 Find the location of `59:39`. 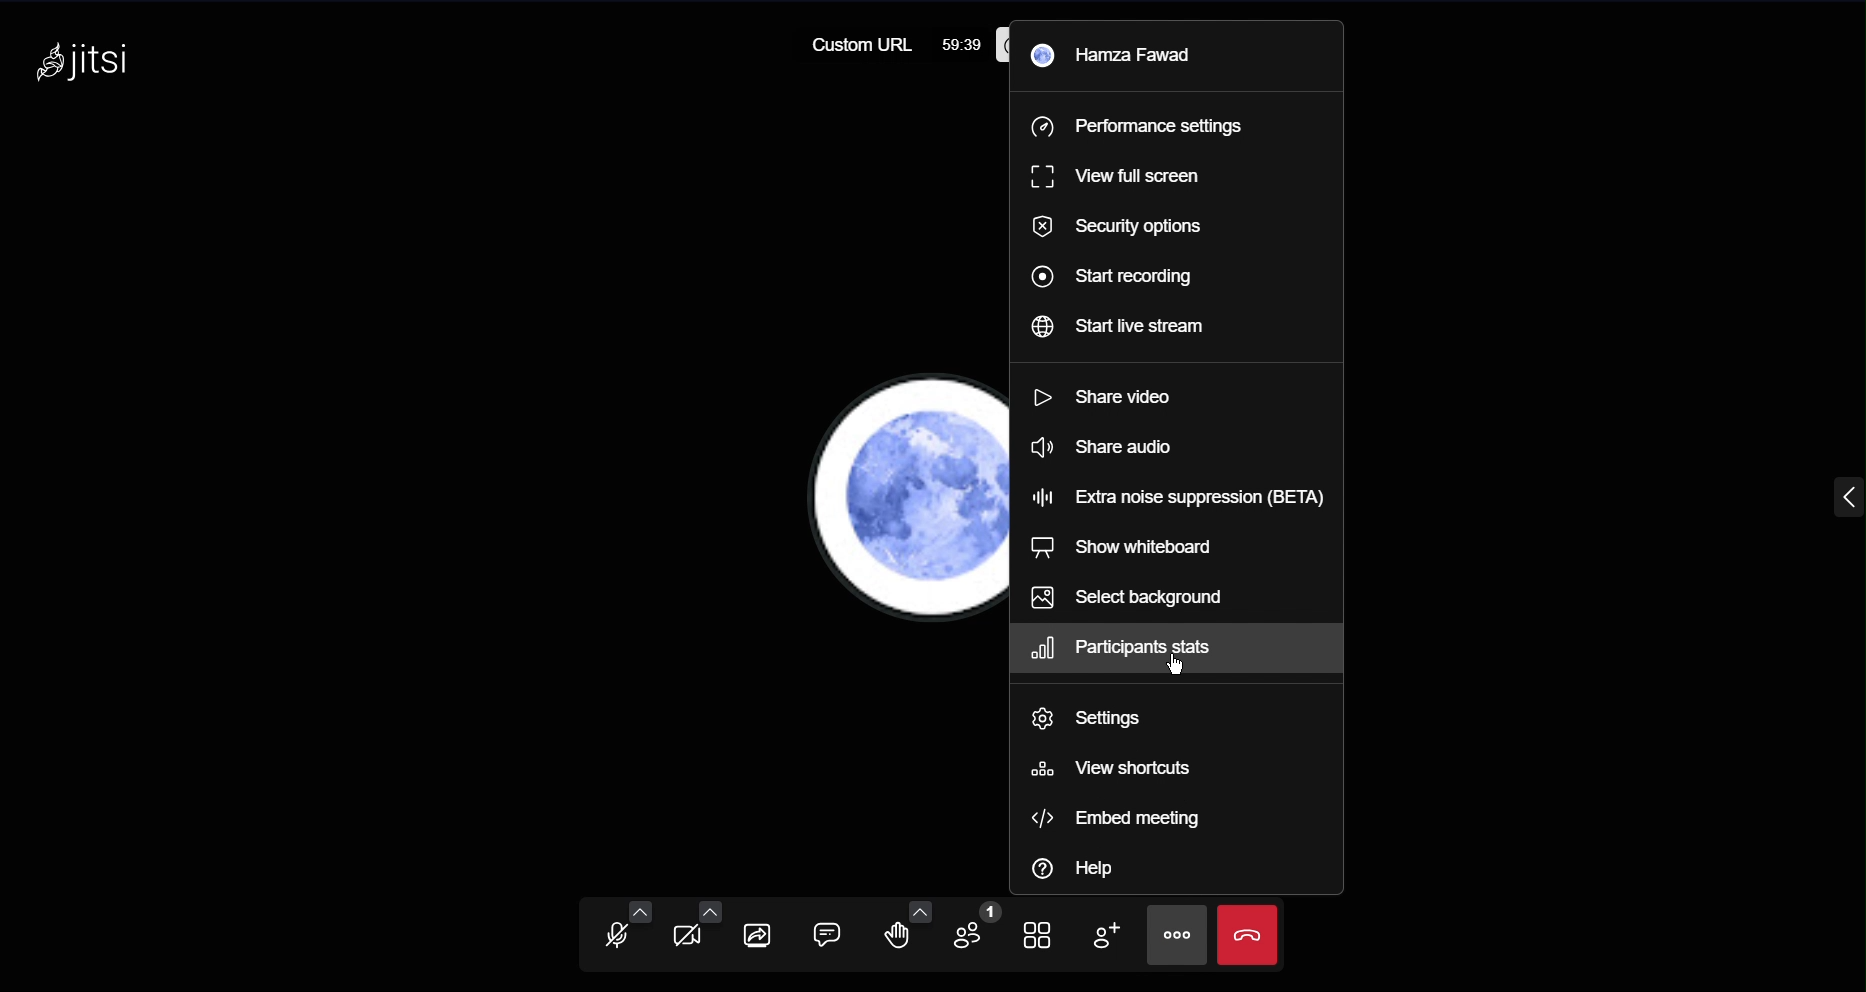

59:39 is located at coordinates (964, 45).